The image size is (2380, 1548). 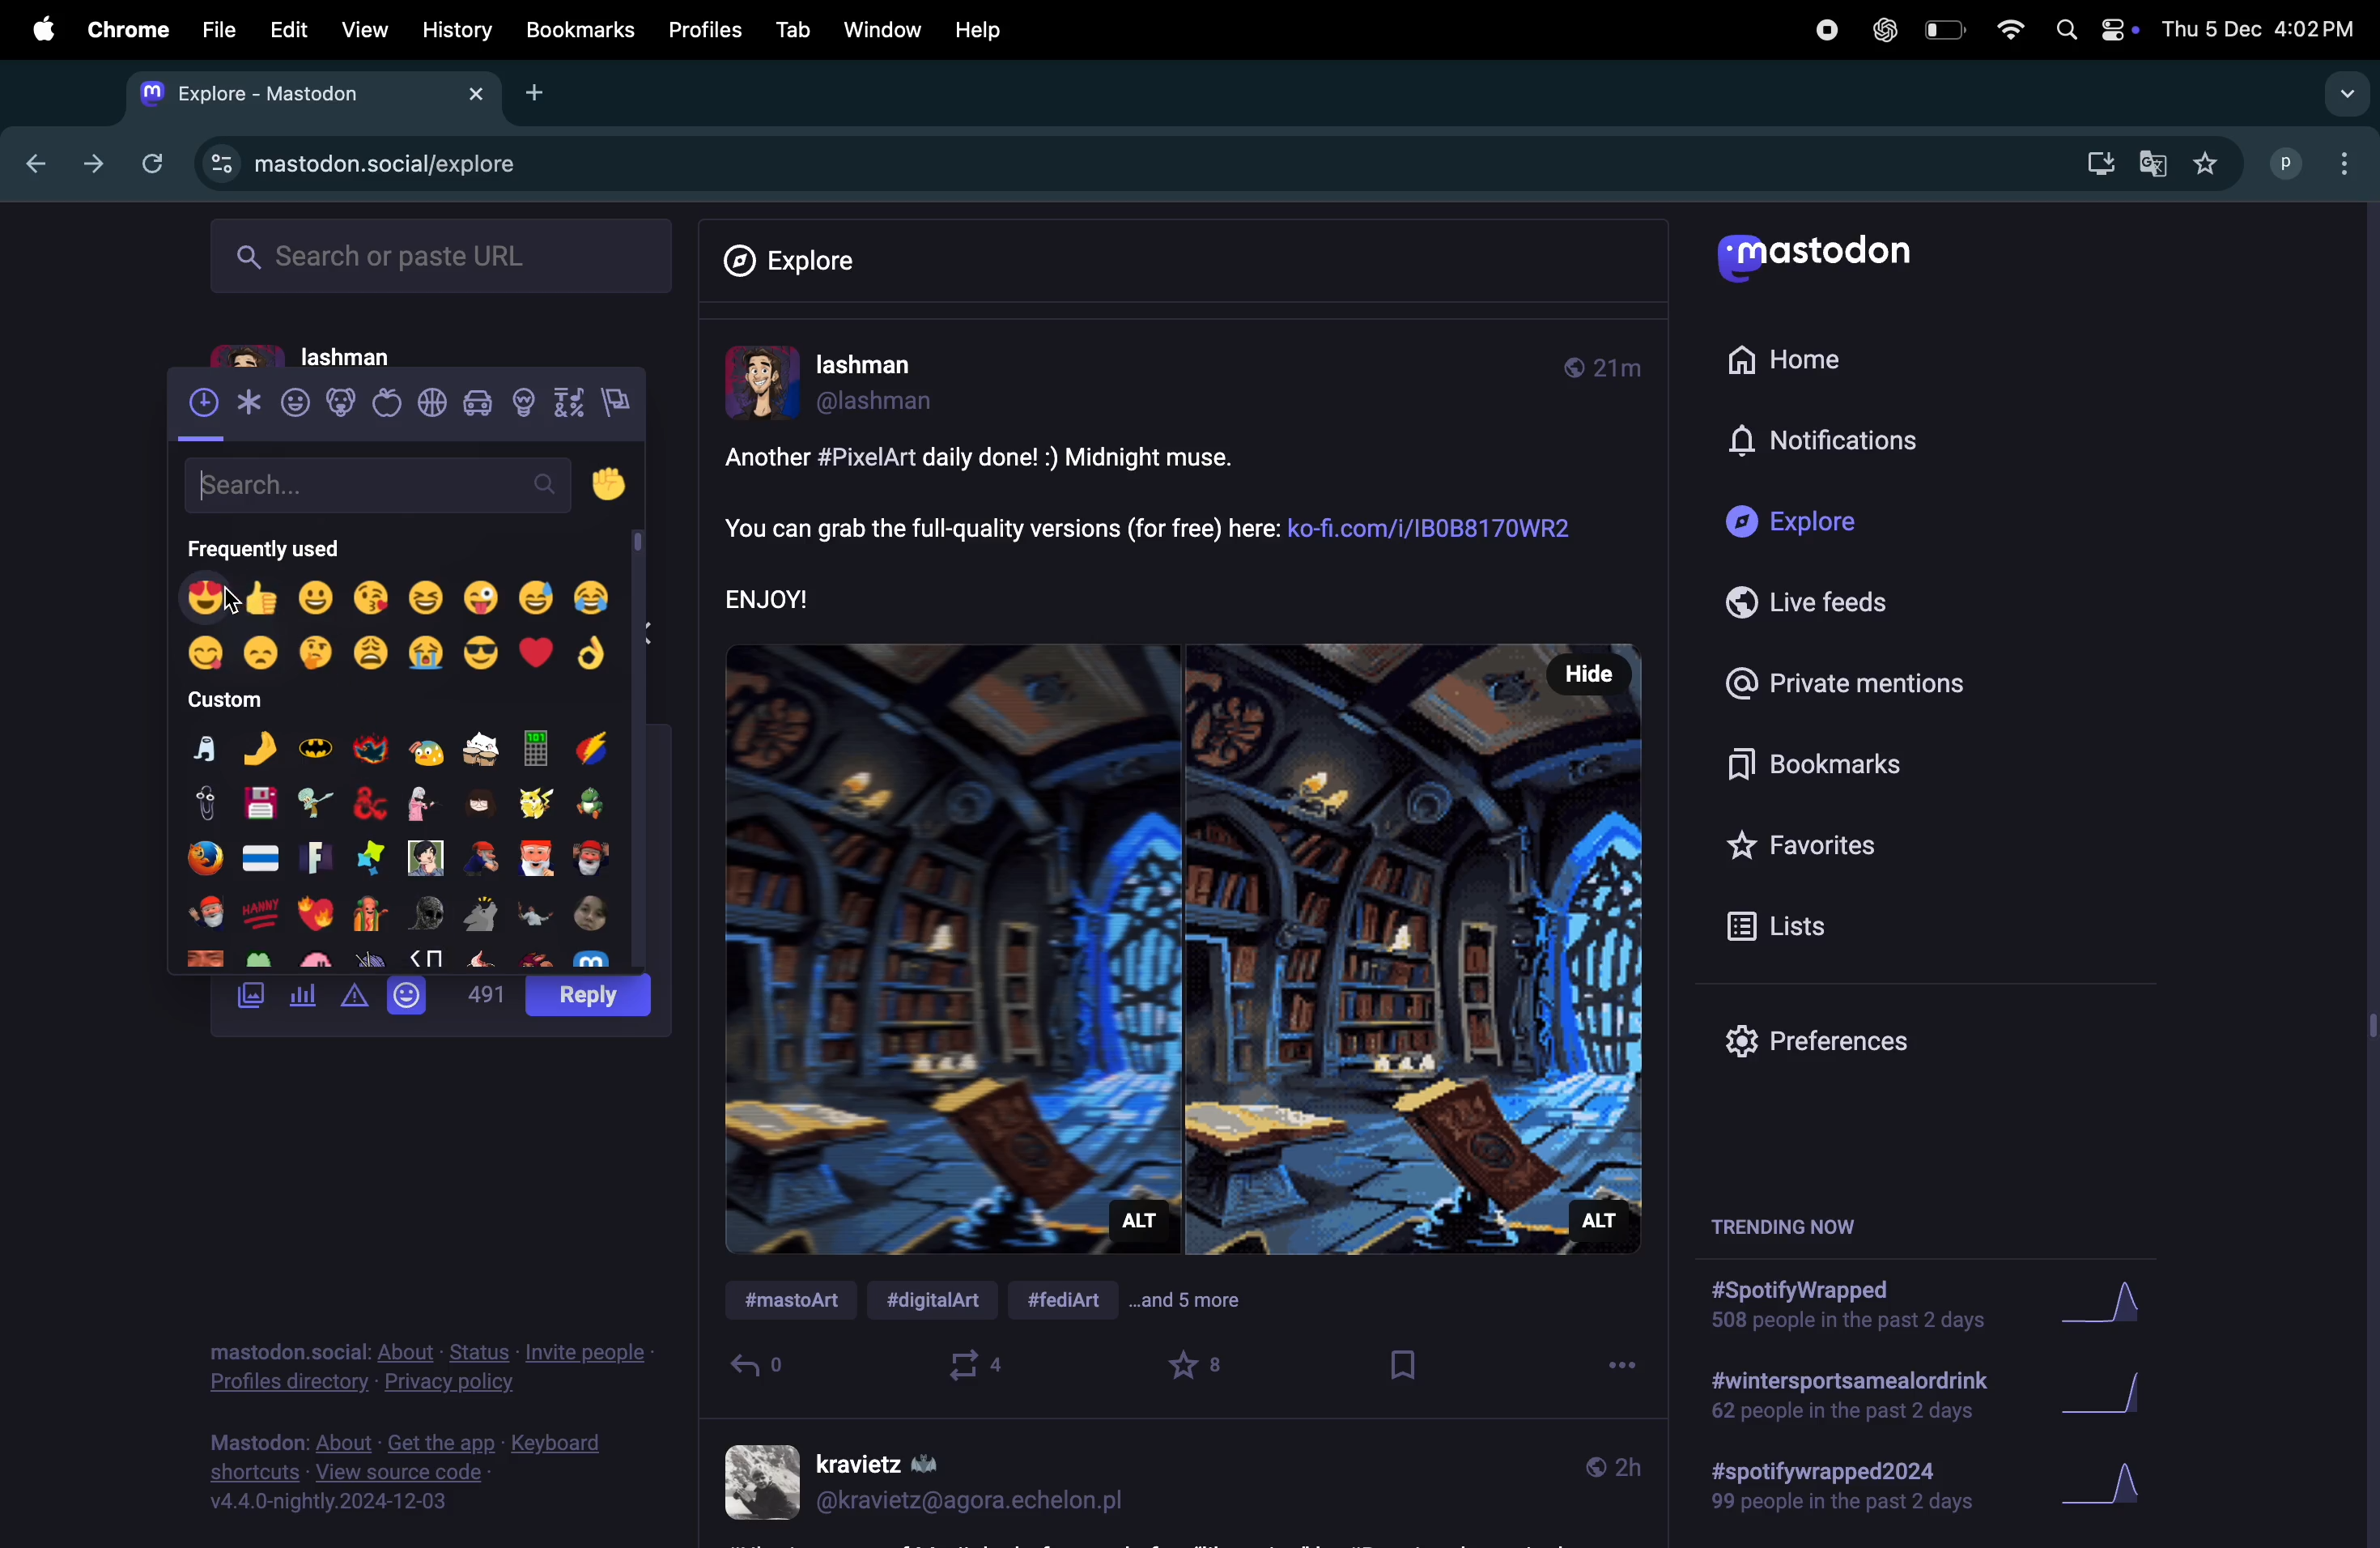 I want to click on graph, so click(x=2116, y=1491).